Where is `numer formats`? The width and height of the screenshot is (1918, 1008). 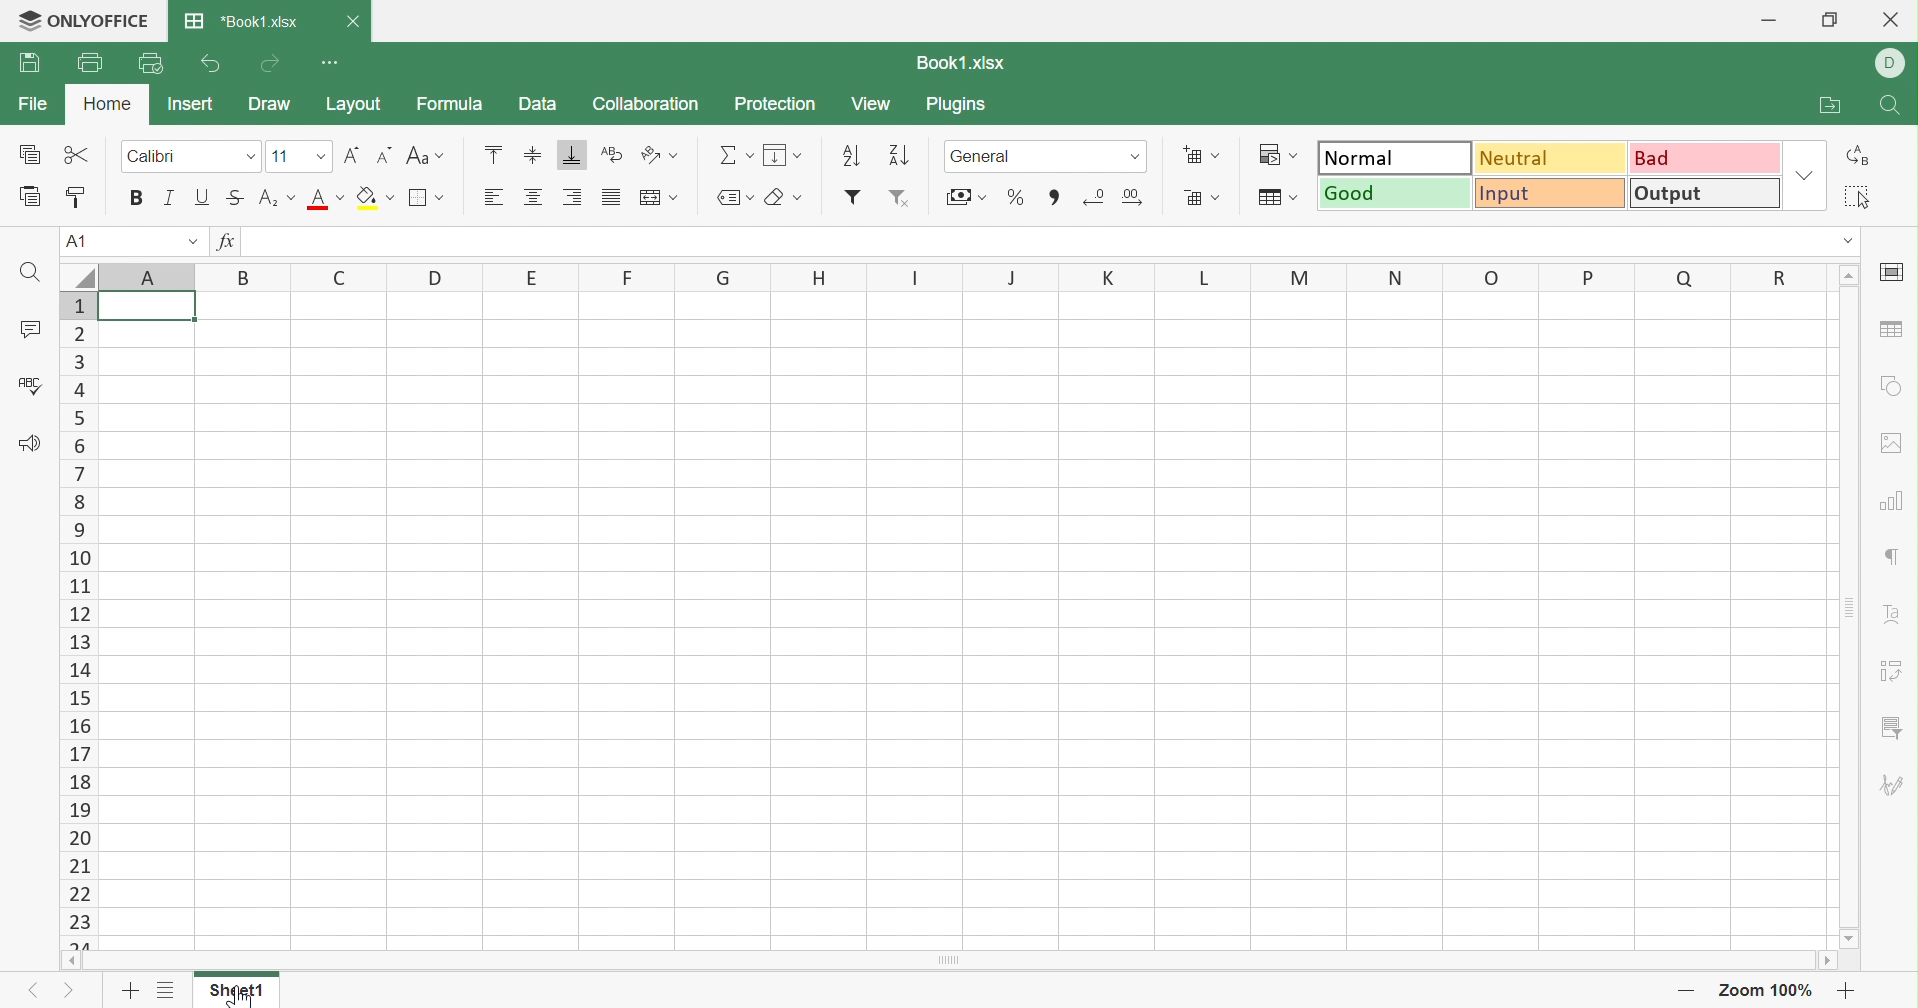 numer formats is located at coordinates (1128, 157).